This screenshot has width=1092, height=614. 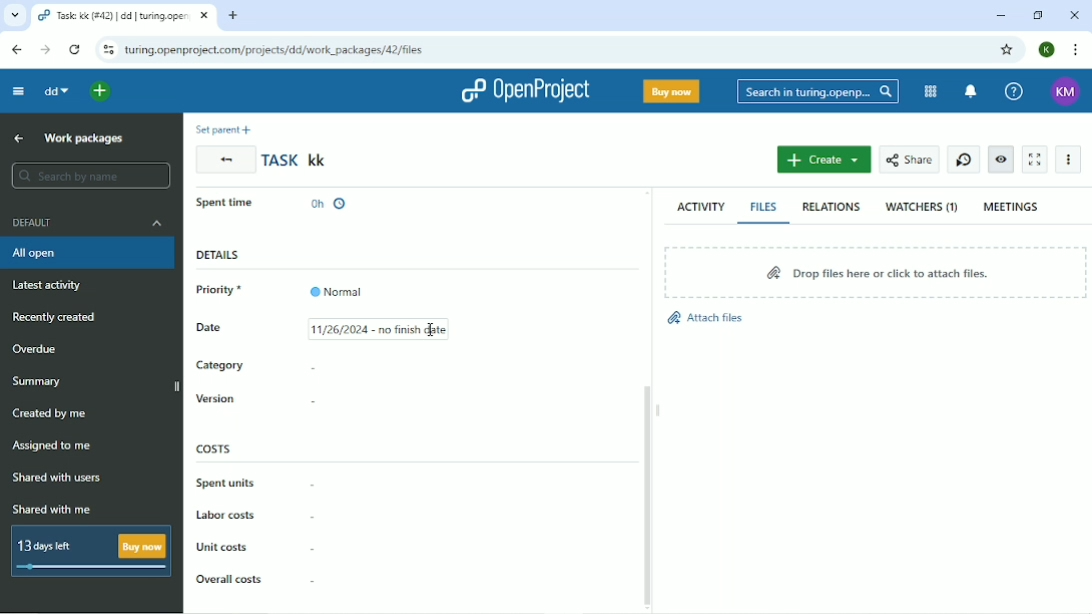 What do you see at coordinates (225, 516) in the screenshot?
I see `Labor costs` at bounding box center [225, 516].